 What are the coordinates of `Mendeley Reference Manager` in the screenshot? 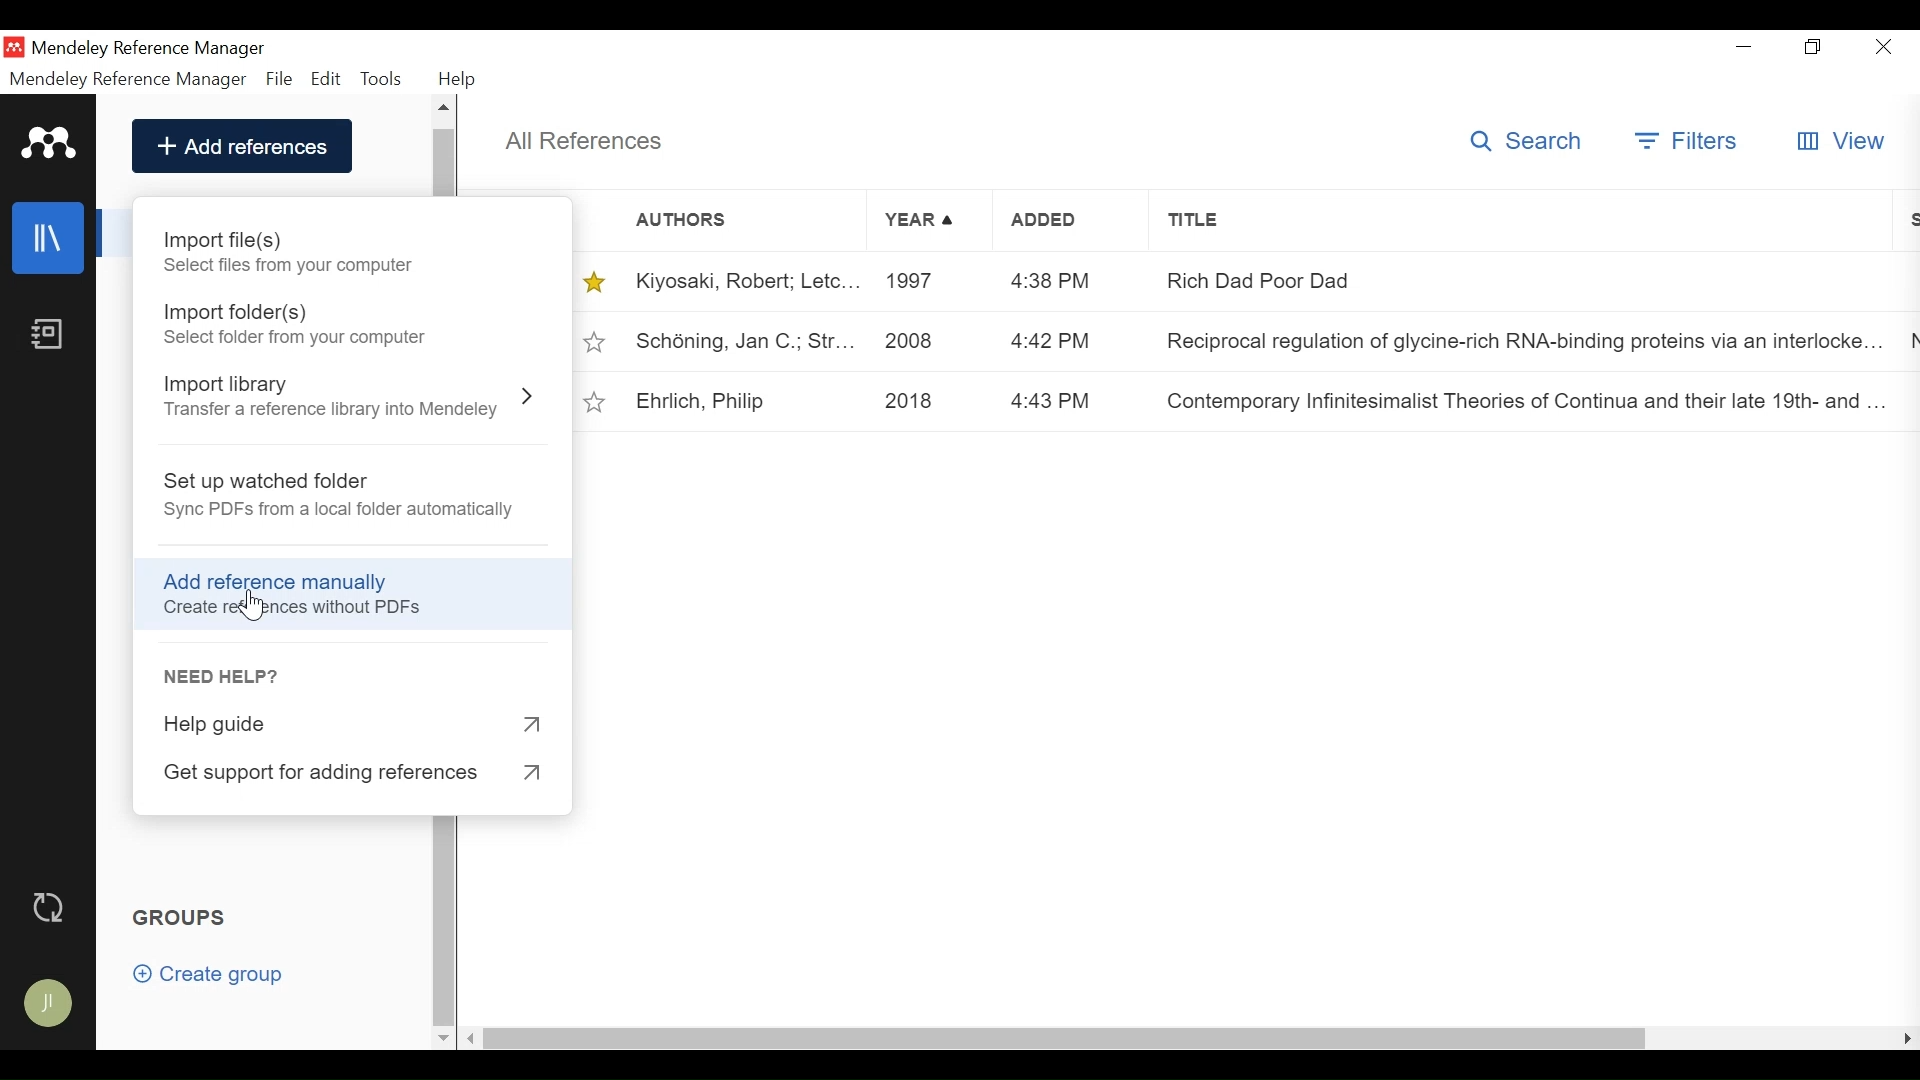 It's located at (129, 79).